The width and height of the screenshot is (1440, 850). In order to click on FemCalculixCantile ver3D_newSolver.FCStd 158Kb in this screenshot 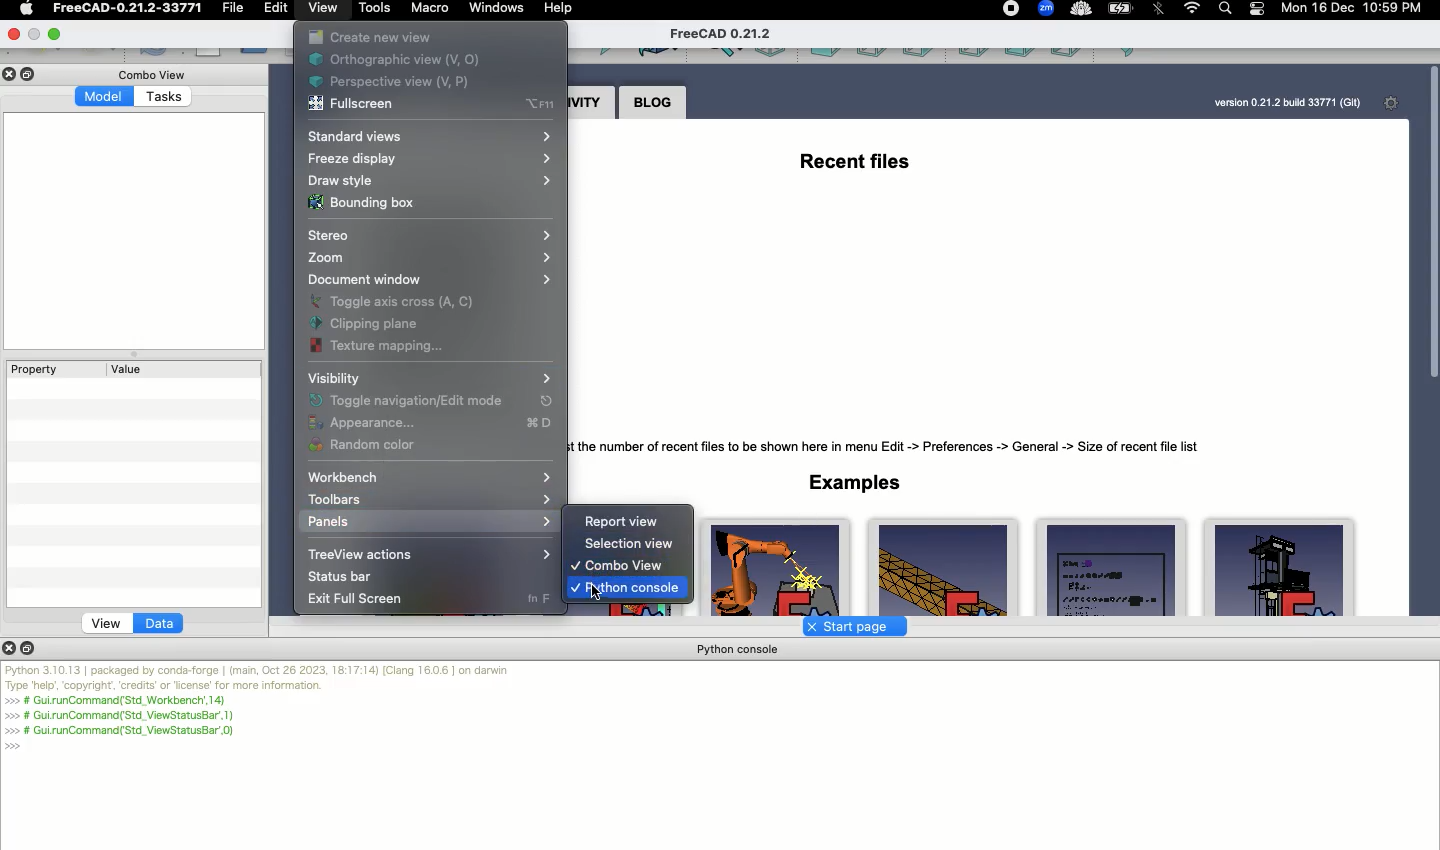, I will do `click(943, 567)`.